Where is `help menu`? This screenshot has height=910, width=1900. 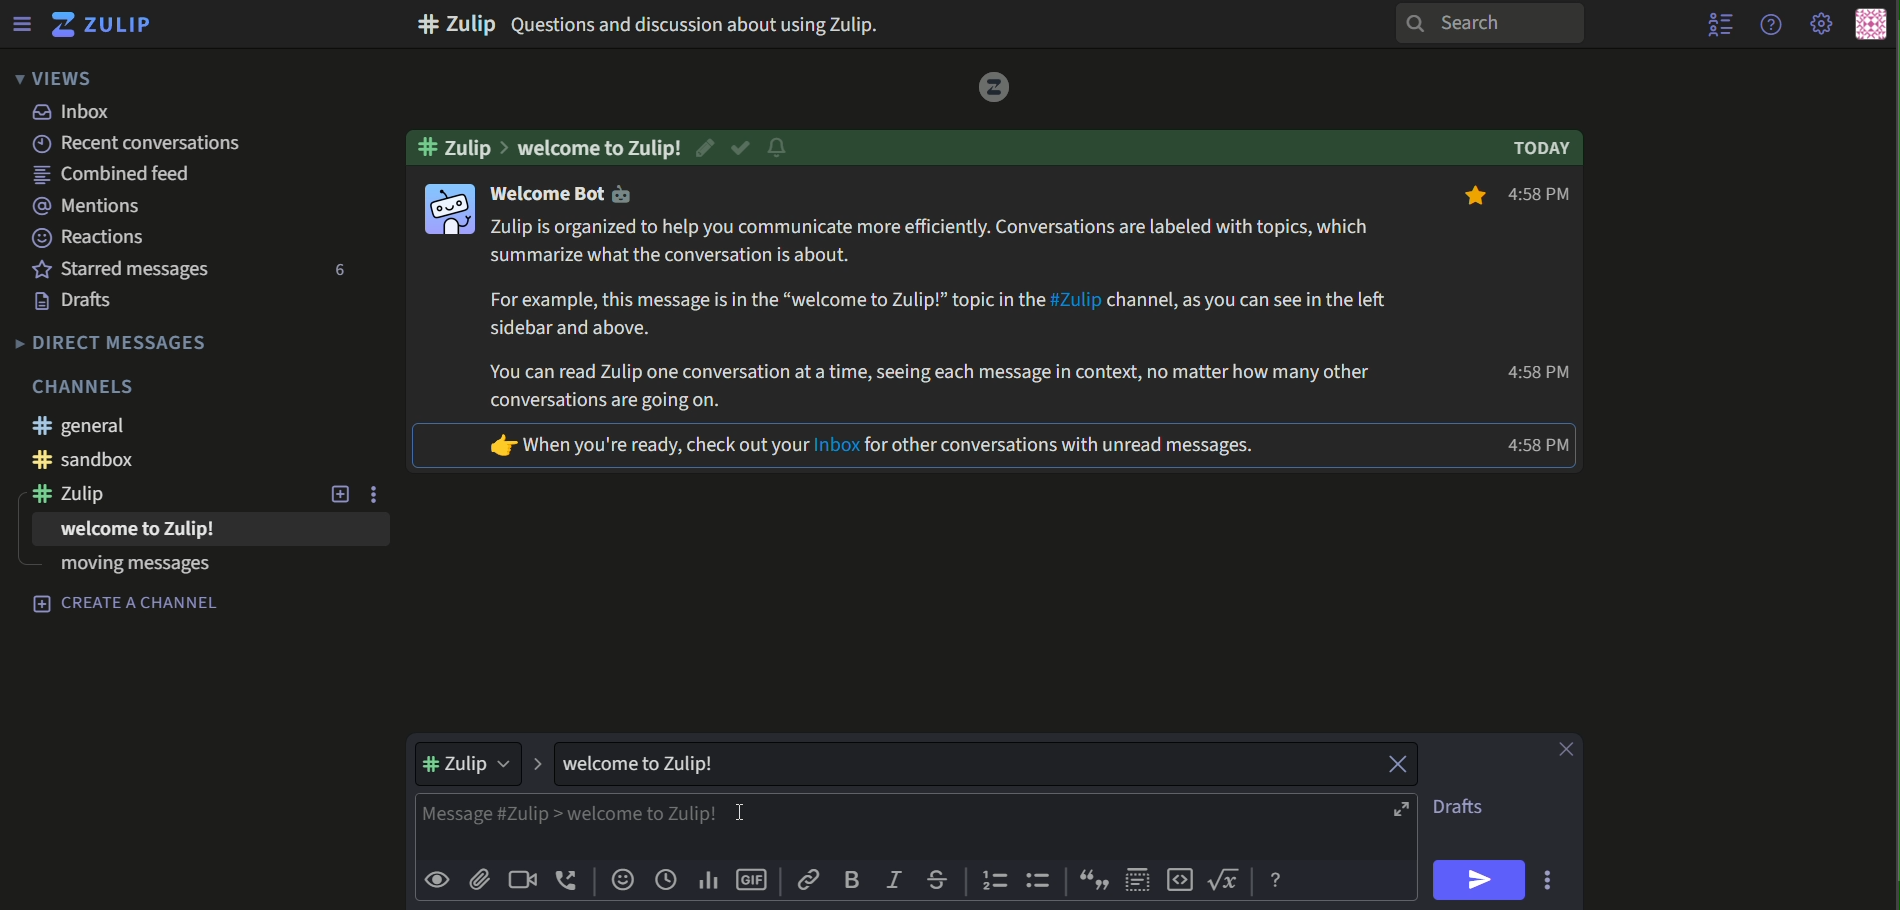
help menu is located at coordinates (1769, 23).